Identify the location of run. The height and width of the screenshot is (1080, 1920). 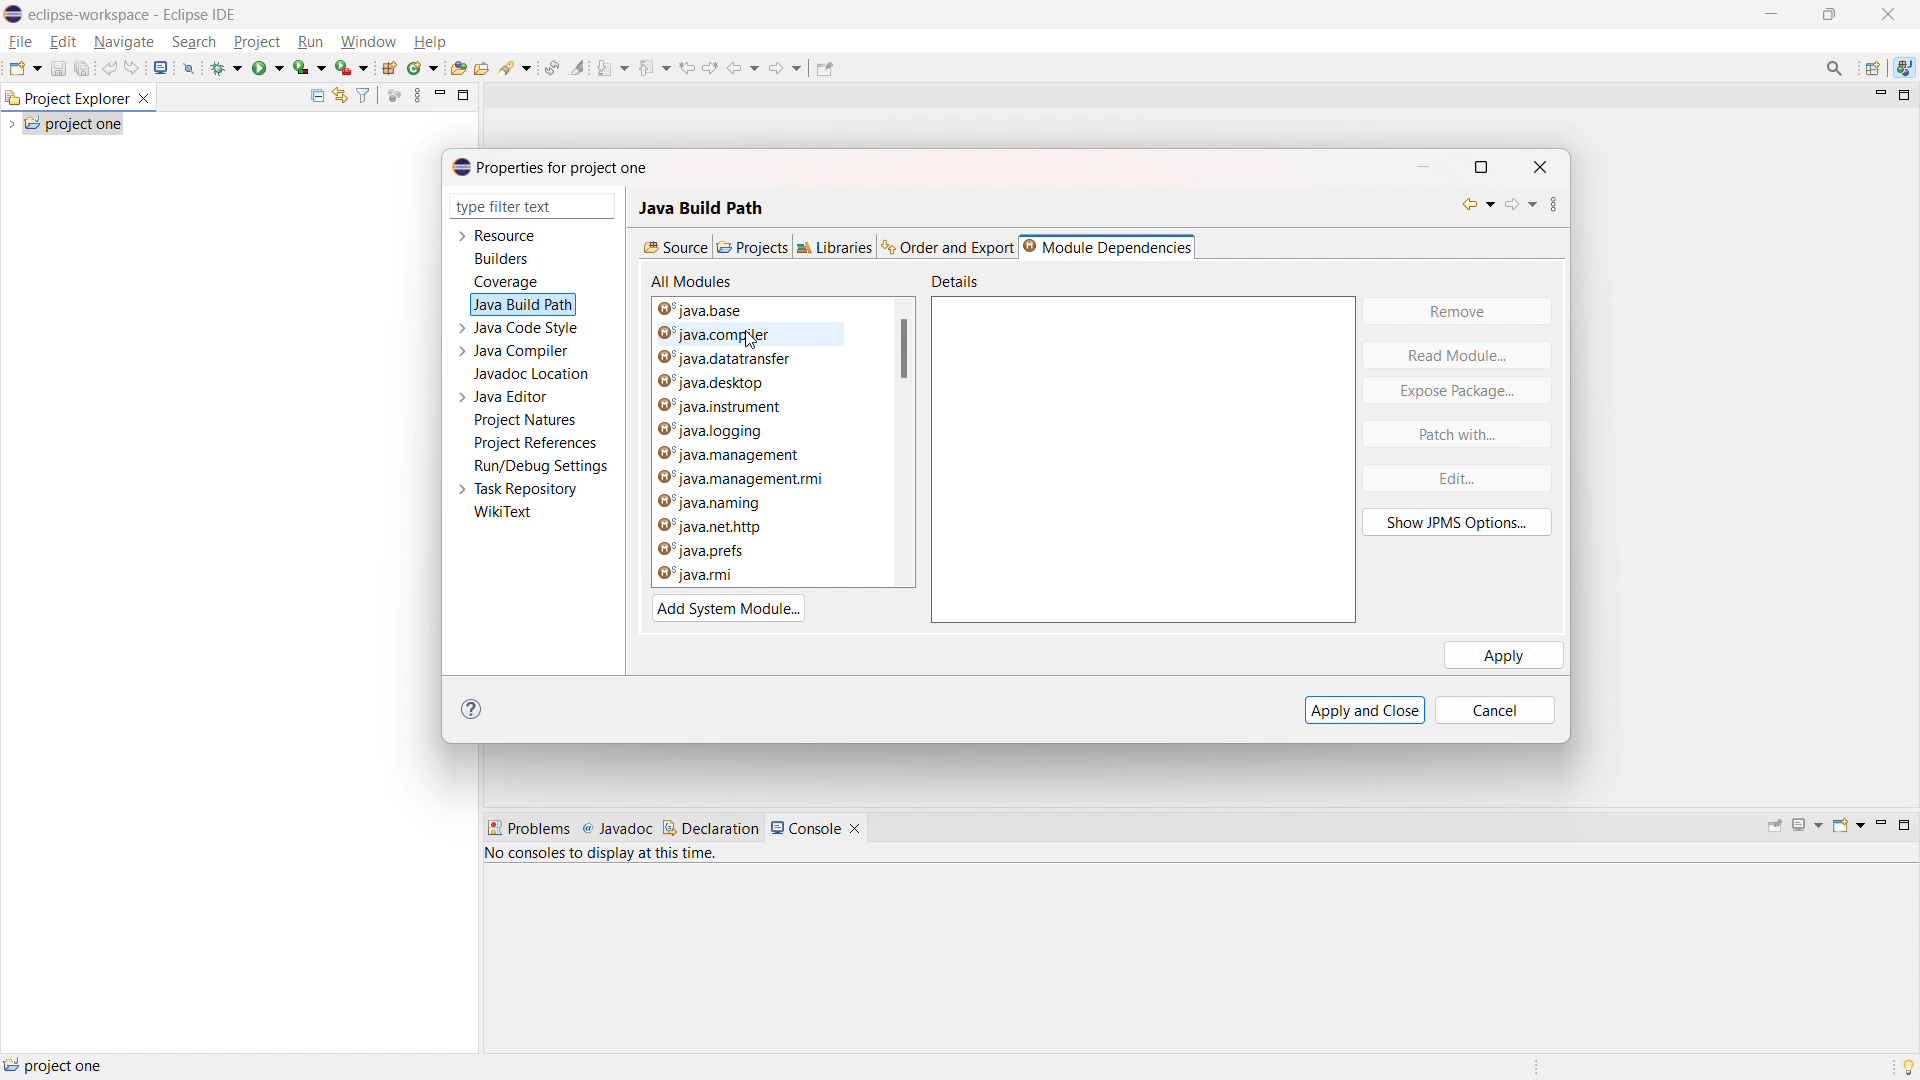
(268, 66).